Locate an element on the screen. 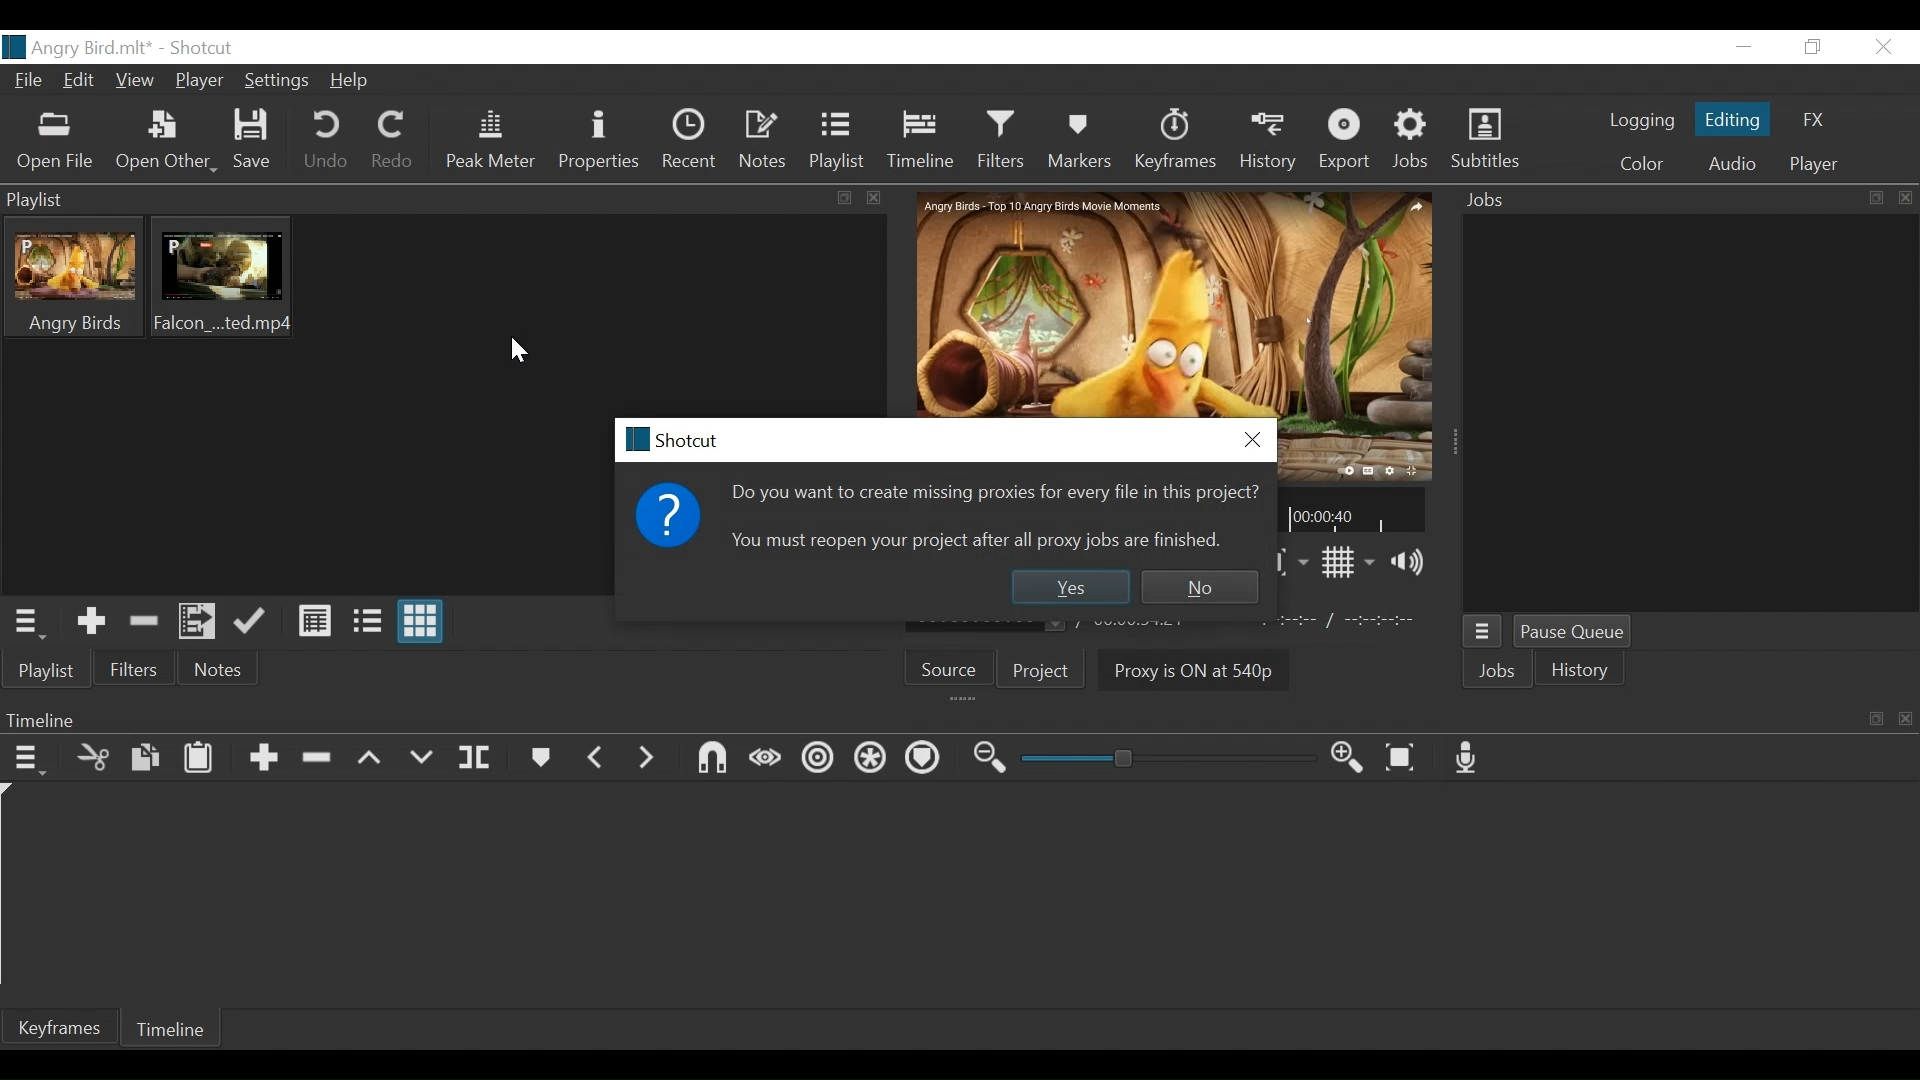 This screenshot has height=1080, width=1920. Zoom timeline out is located at coordinates (983, 758).